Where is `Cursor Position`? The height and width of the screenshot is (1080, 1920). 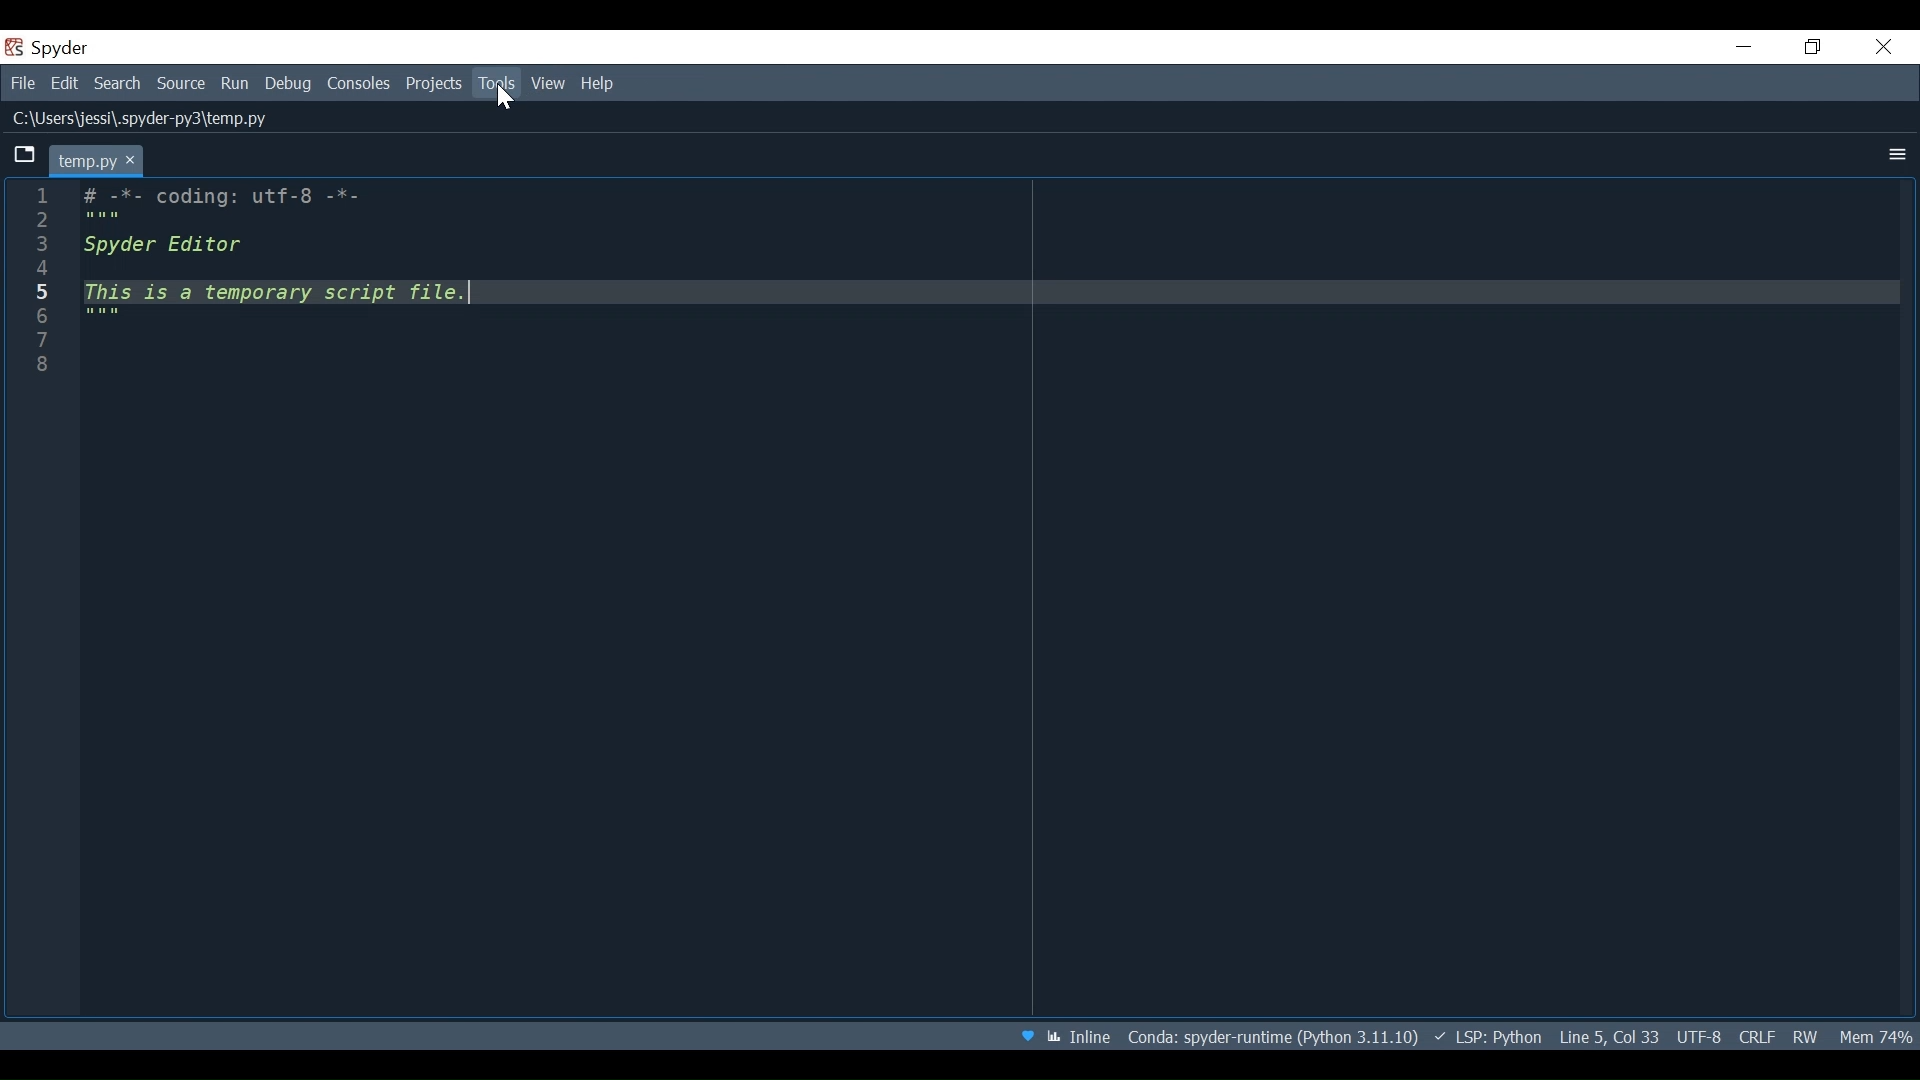
Cursor Position is located at coordinates (1610, 1035).